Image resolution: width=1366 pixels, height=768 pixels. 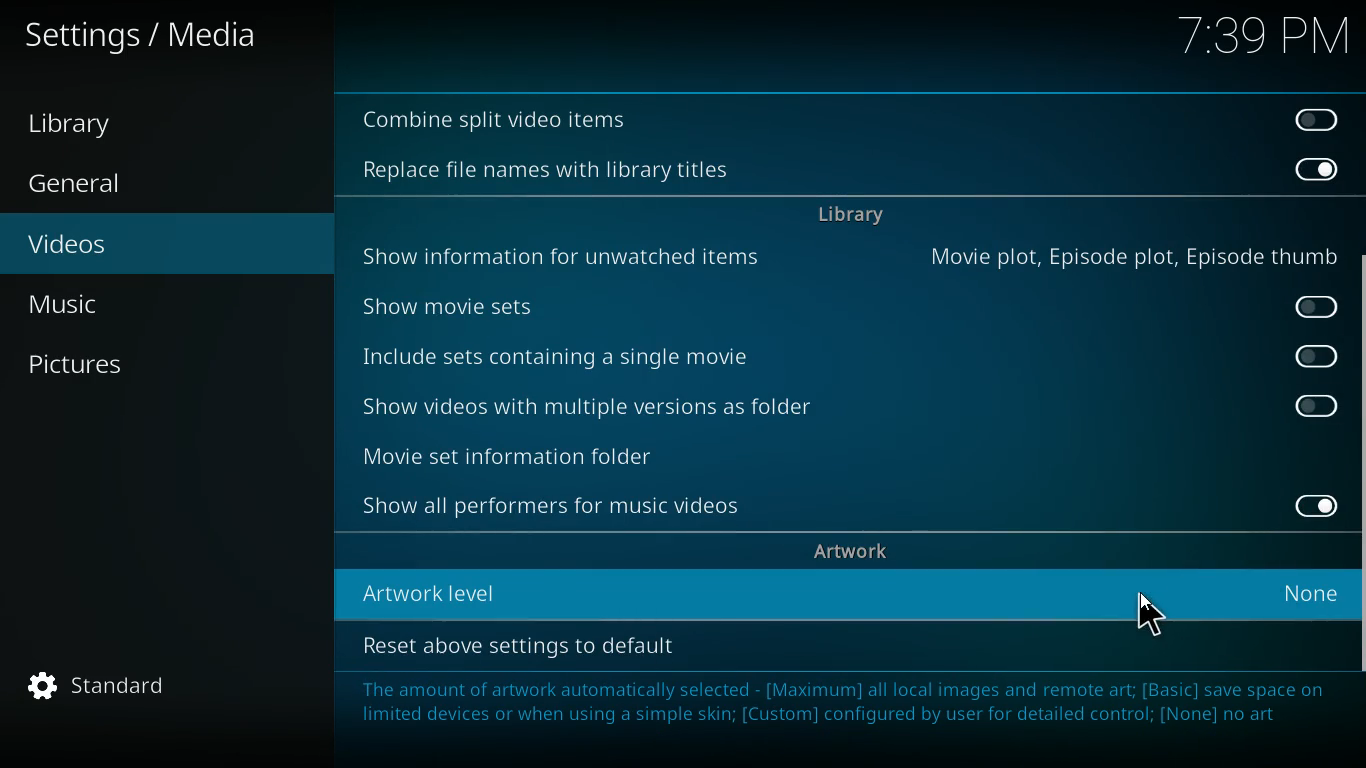 What do you see at coordinates (498, 121) in the screenshot?
I see `combine split video items` at bounding box center [498, 121].